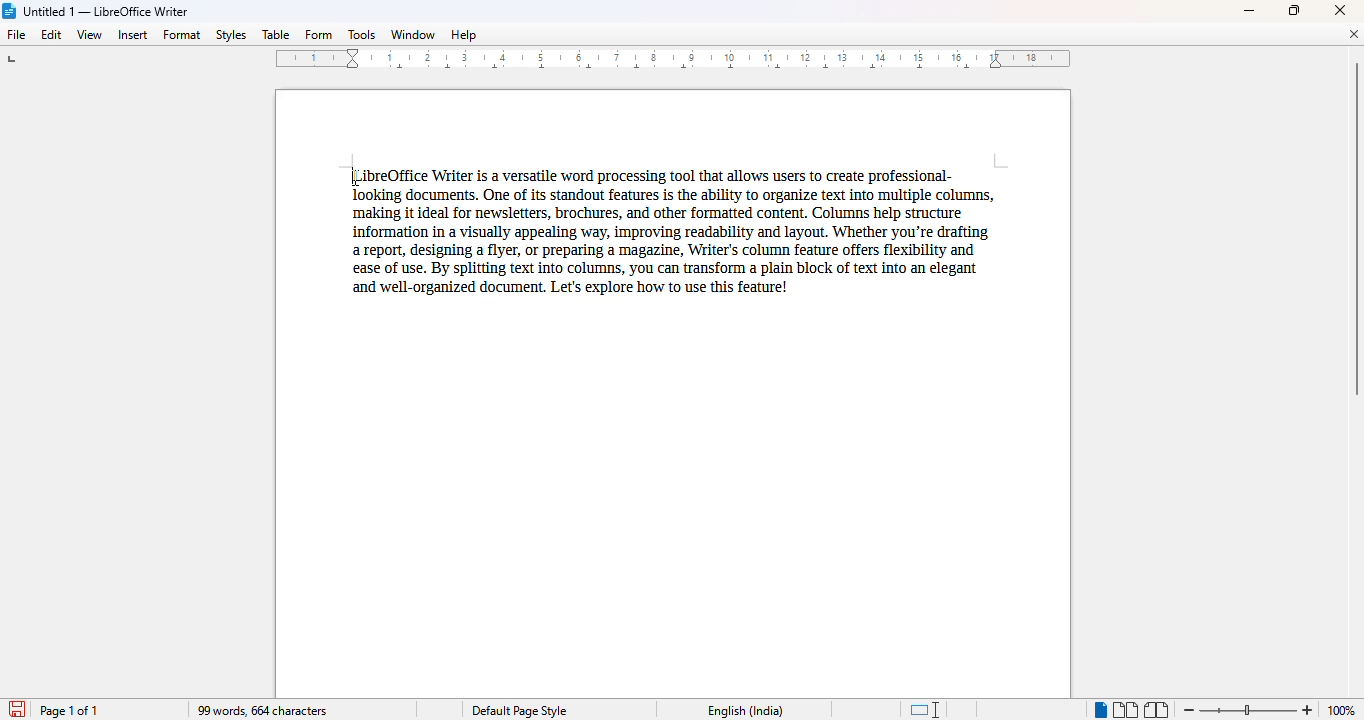  What do you see at coordinates (350, 178) in the screenshot?
I see `hotkey (Ctrl + A)` at bounding box center [350, 178].